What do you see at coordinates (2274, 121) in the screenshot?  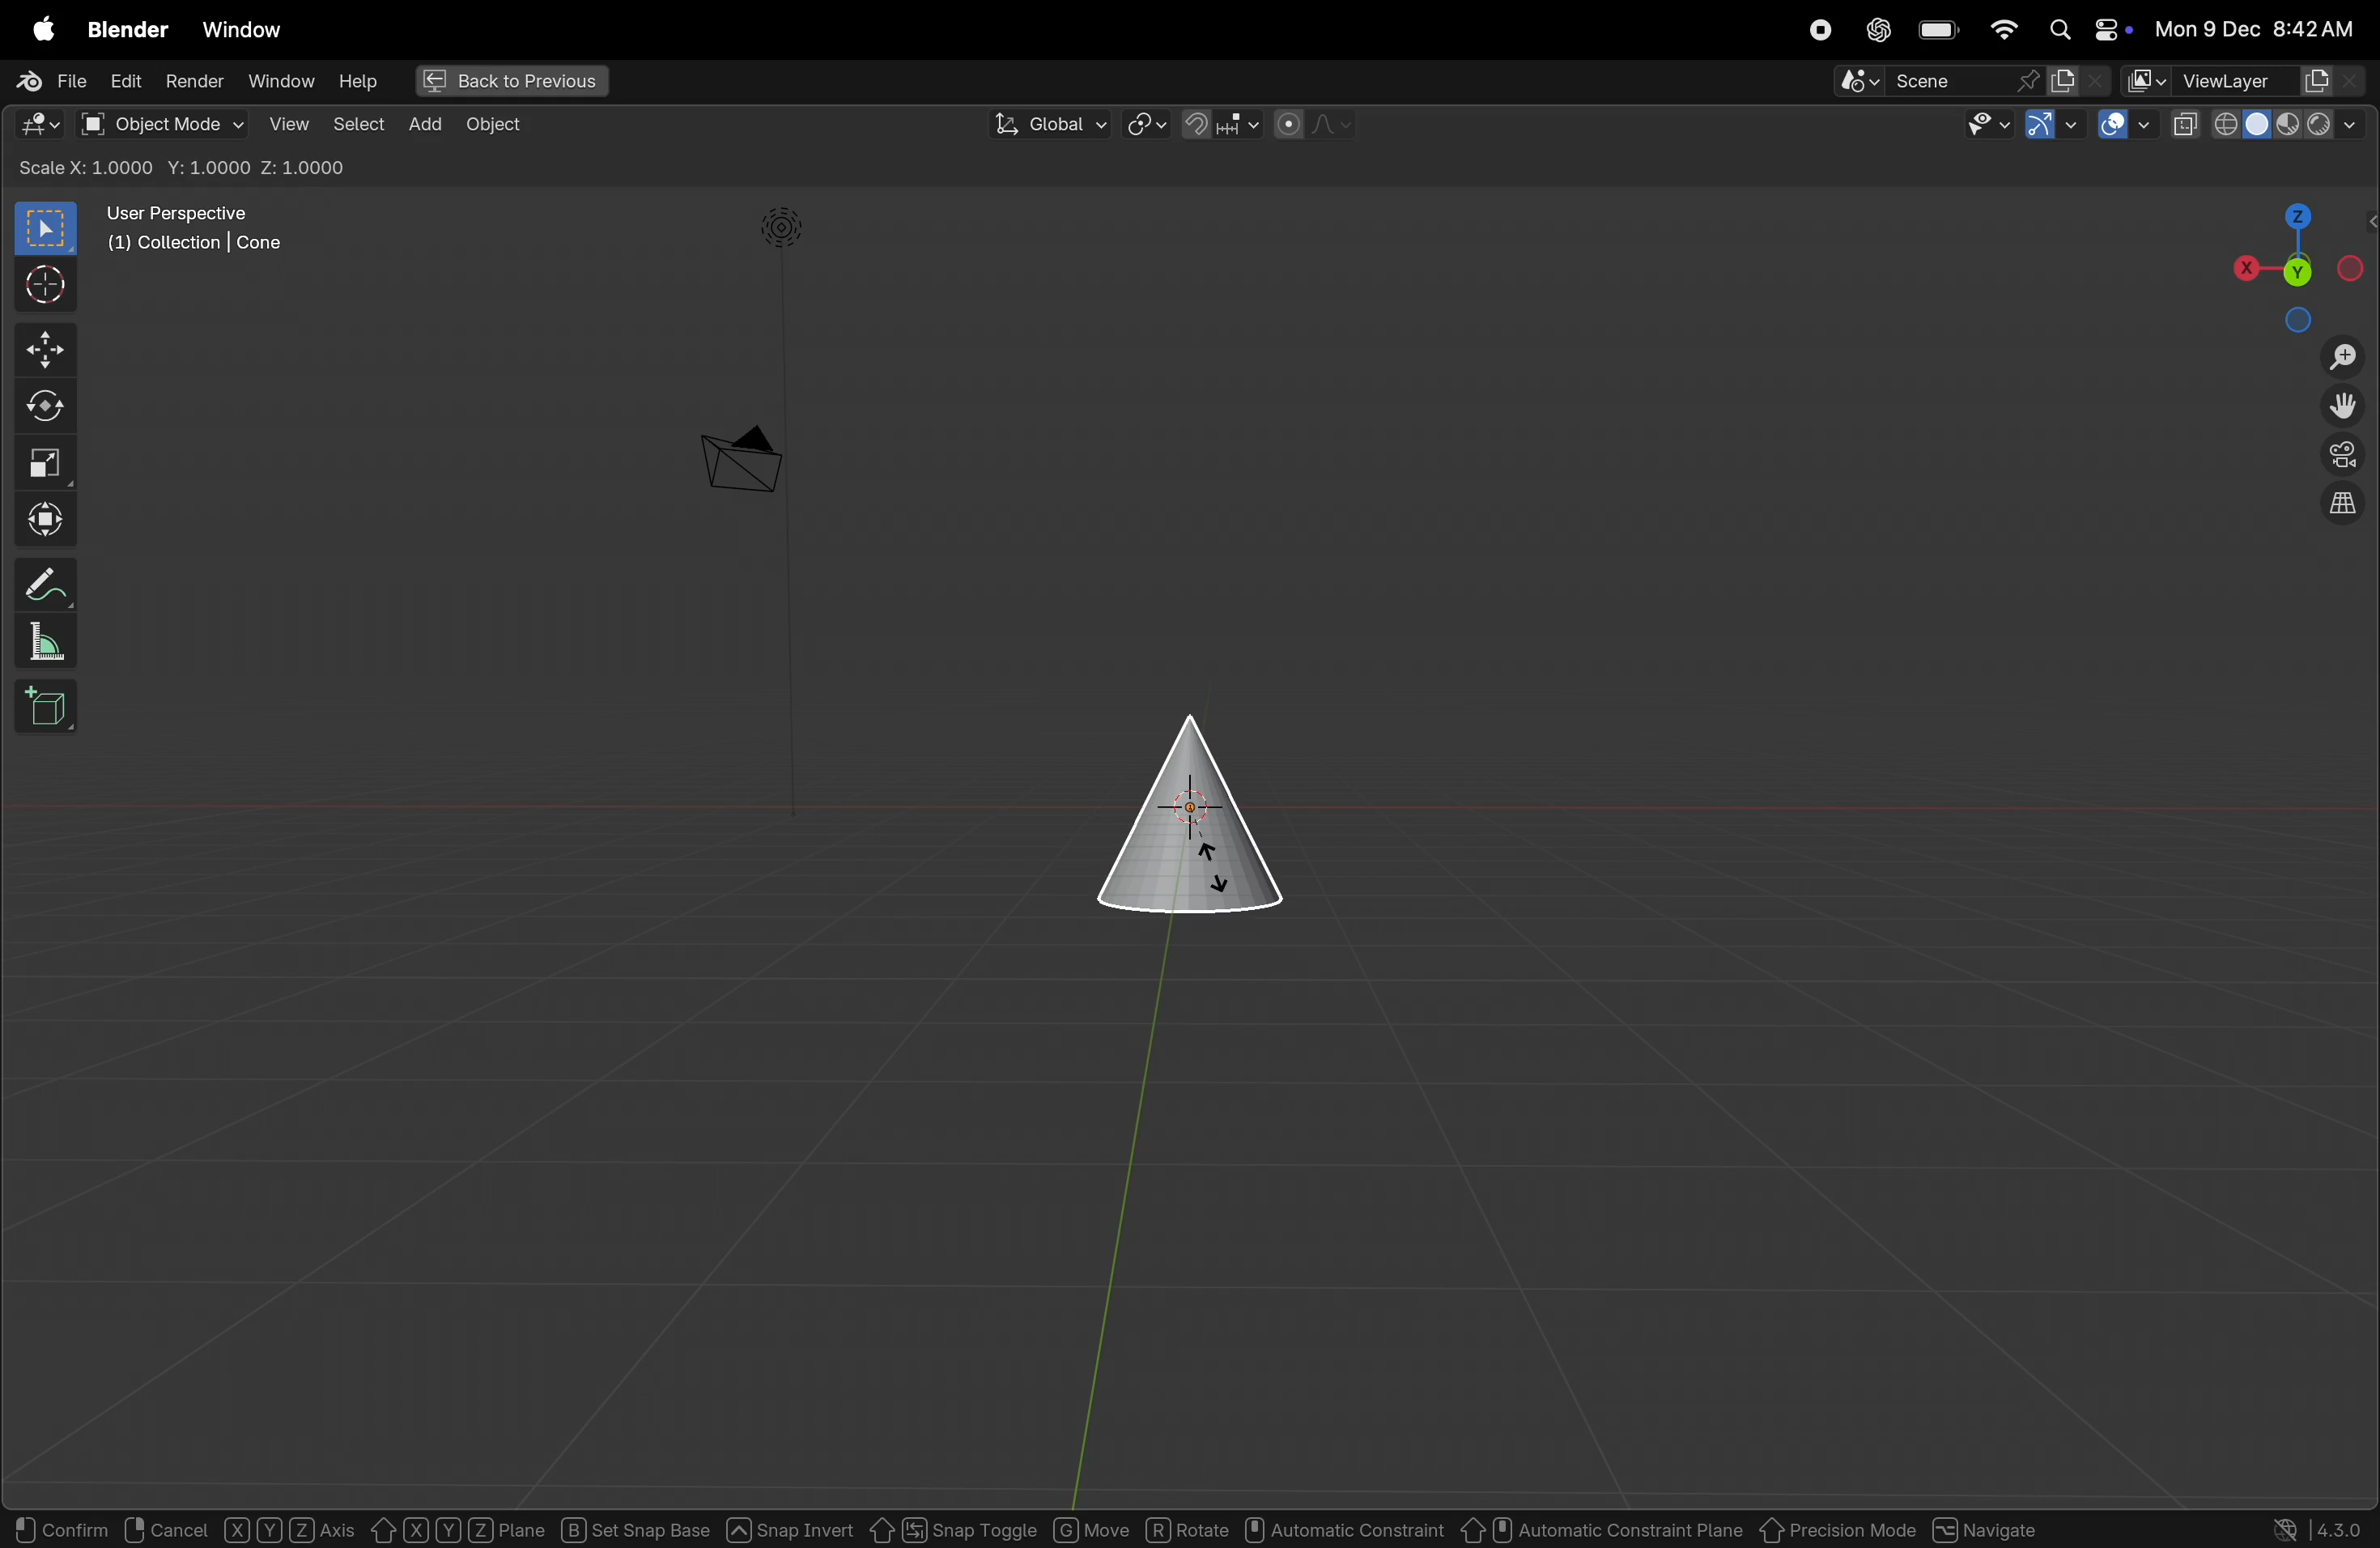 I see `view port shading` at bounding box center [2274, 121].